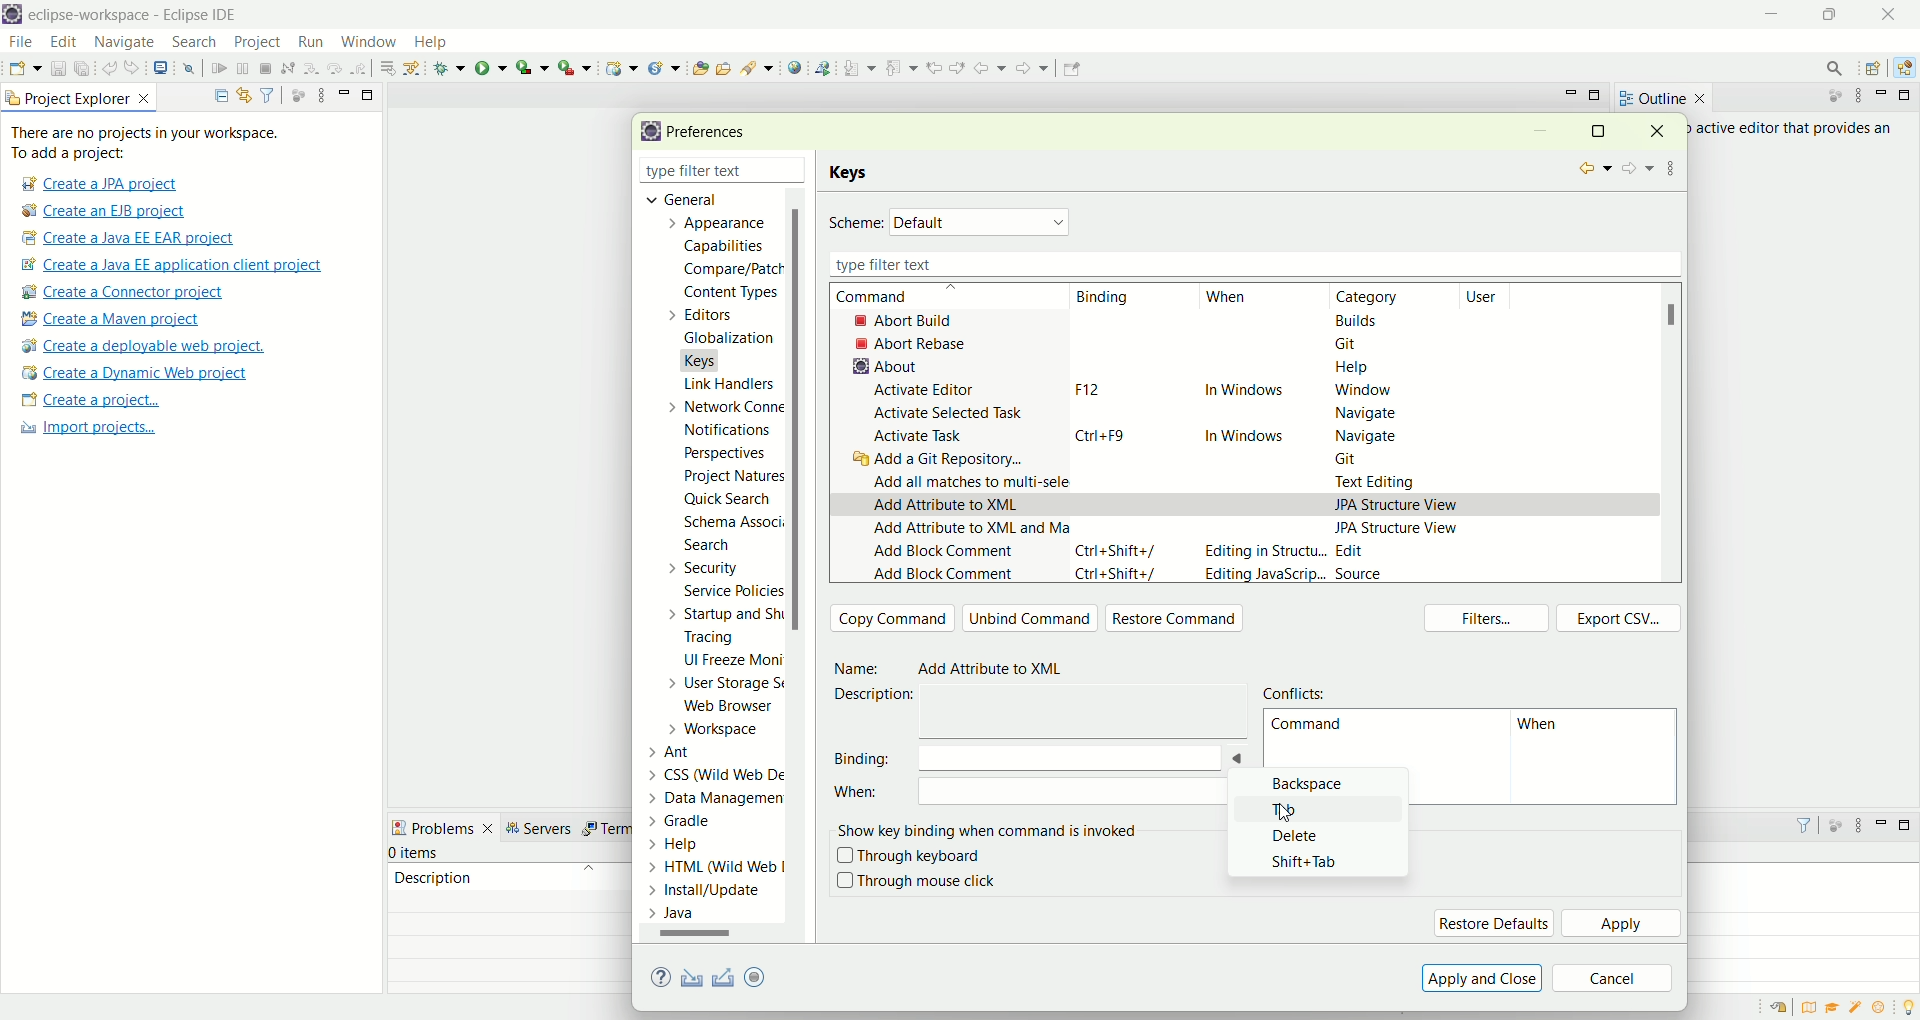 The width and height of the screenshot is (1920, 1020). What do you see at coordinates (433, 876) in the screenshot?
I see `description` at bounding box center [433, 876].